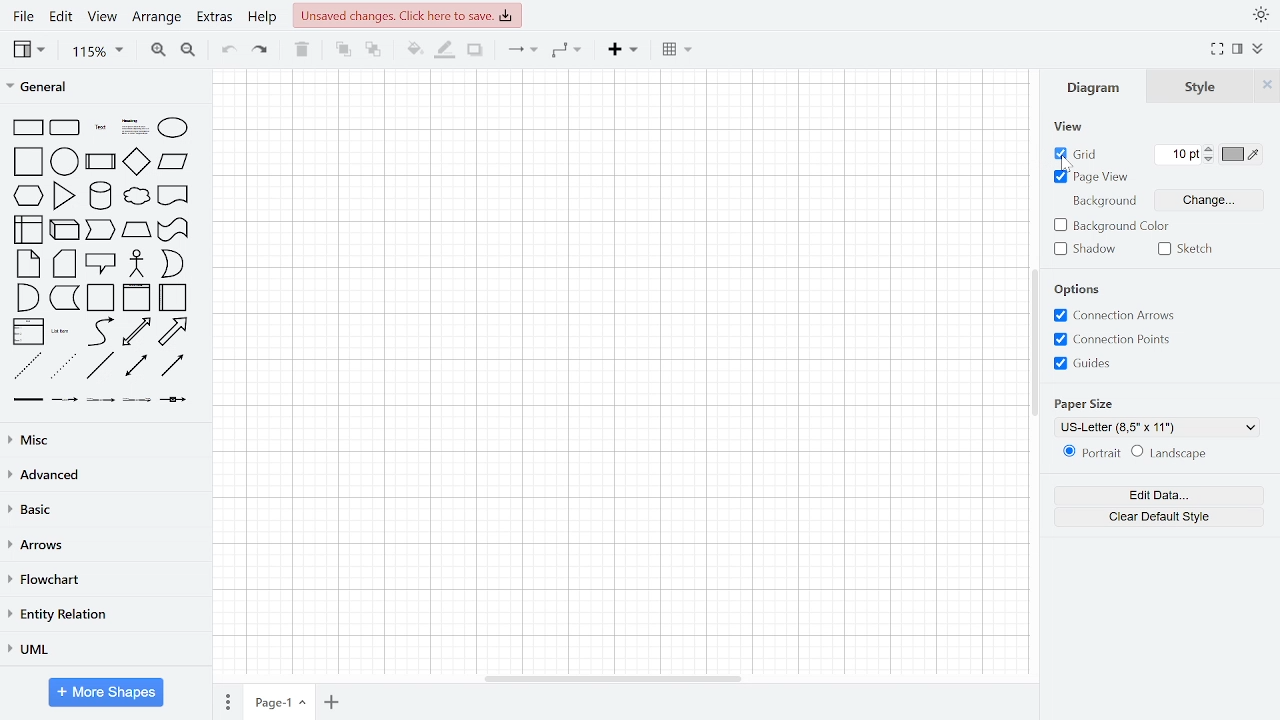 The height and width of the screenshot is (720, 1280). I want to click on sketch, so click(1186, 249).